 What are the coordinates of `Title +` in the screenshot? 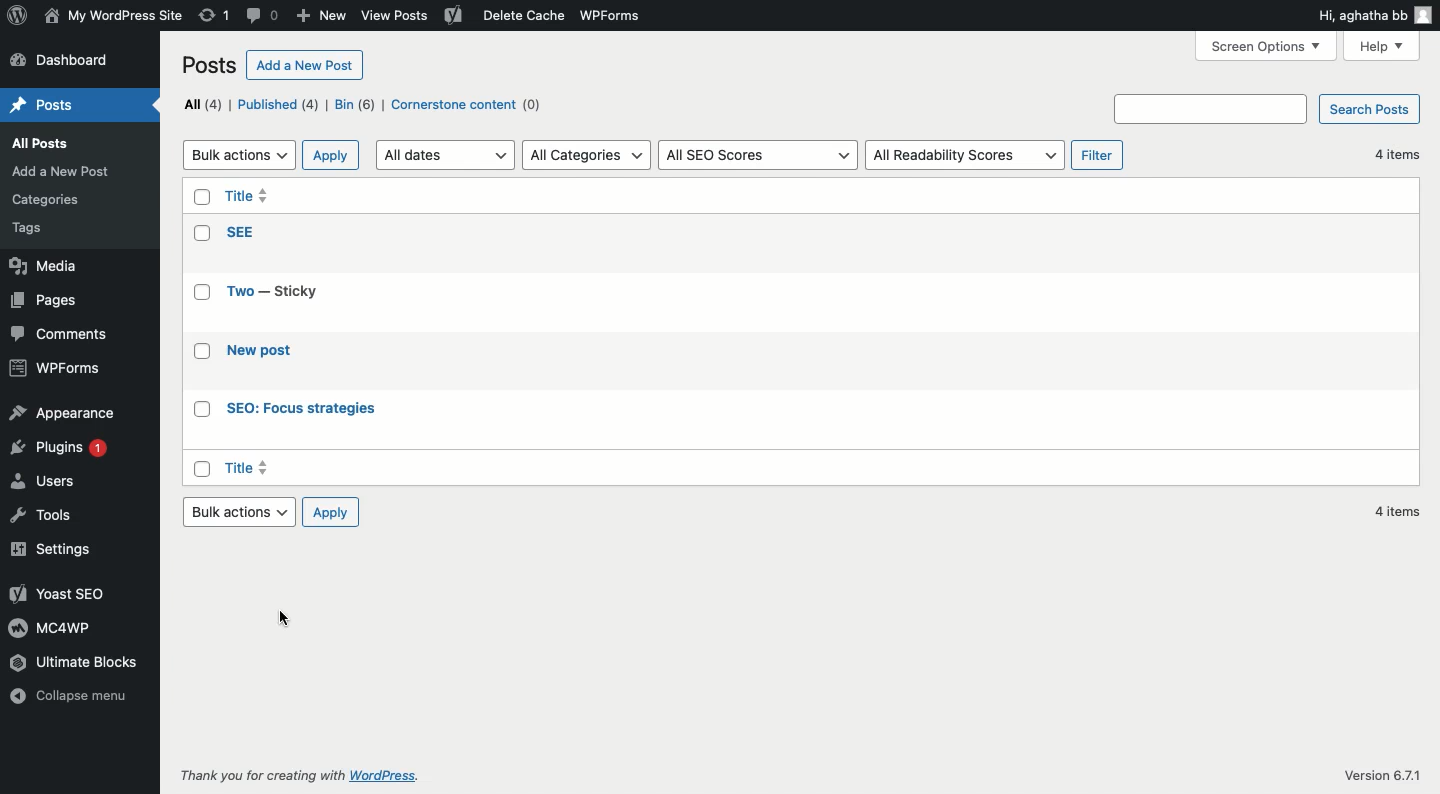 It's located at (249, 468).